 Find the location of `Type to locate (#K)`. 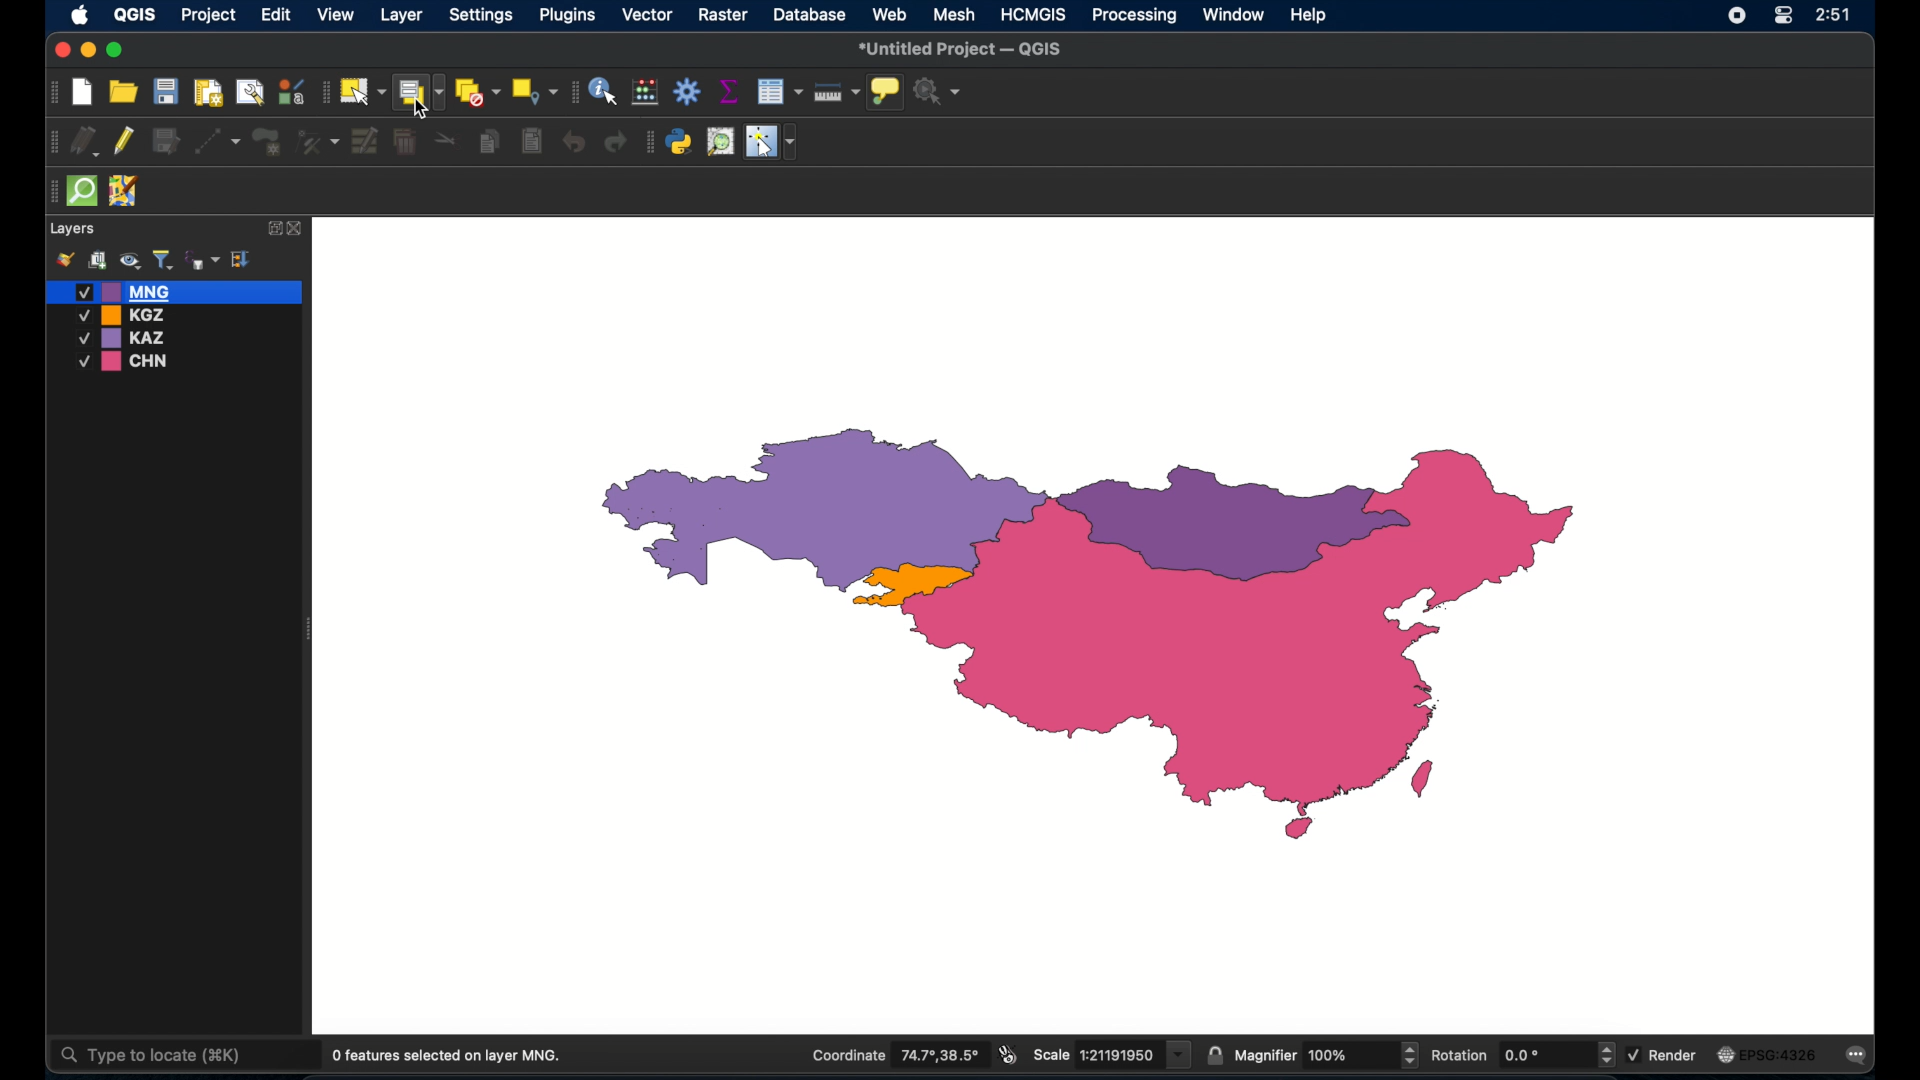

Type to locate (#K) is located at coordinates (167, 1057).